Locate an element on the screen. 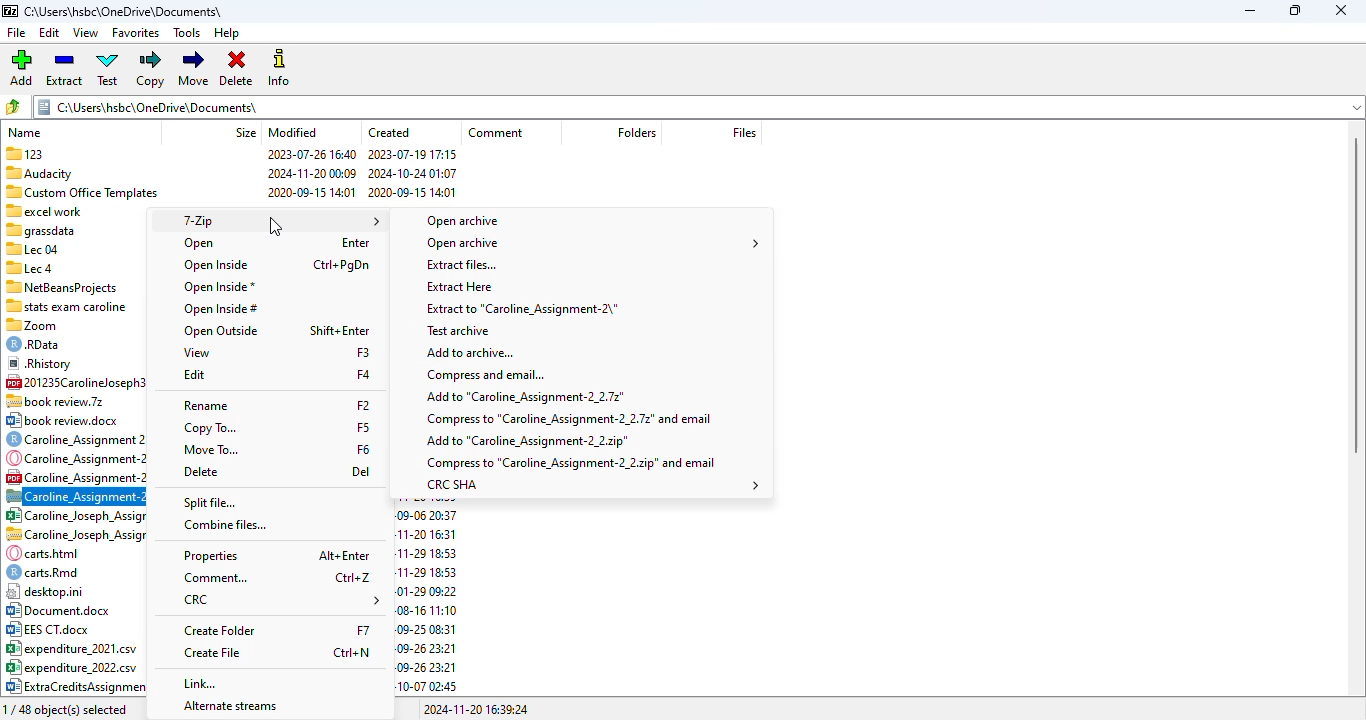  copy is located at coordinates (152, 69).